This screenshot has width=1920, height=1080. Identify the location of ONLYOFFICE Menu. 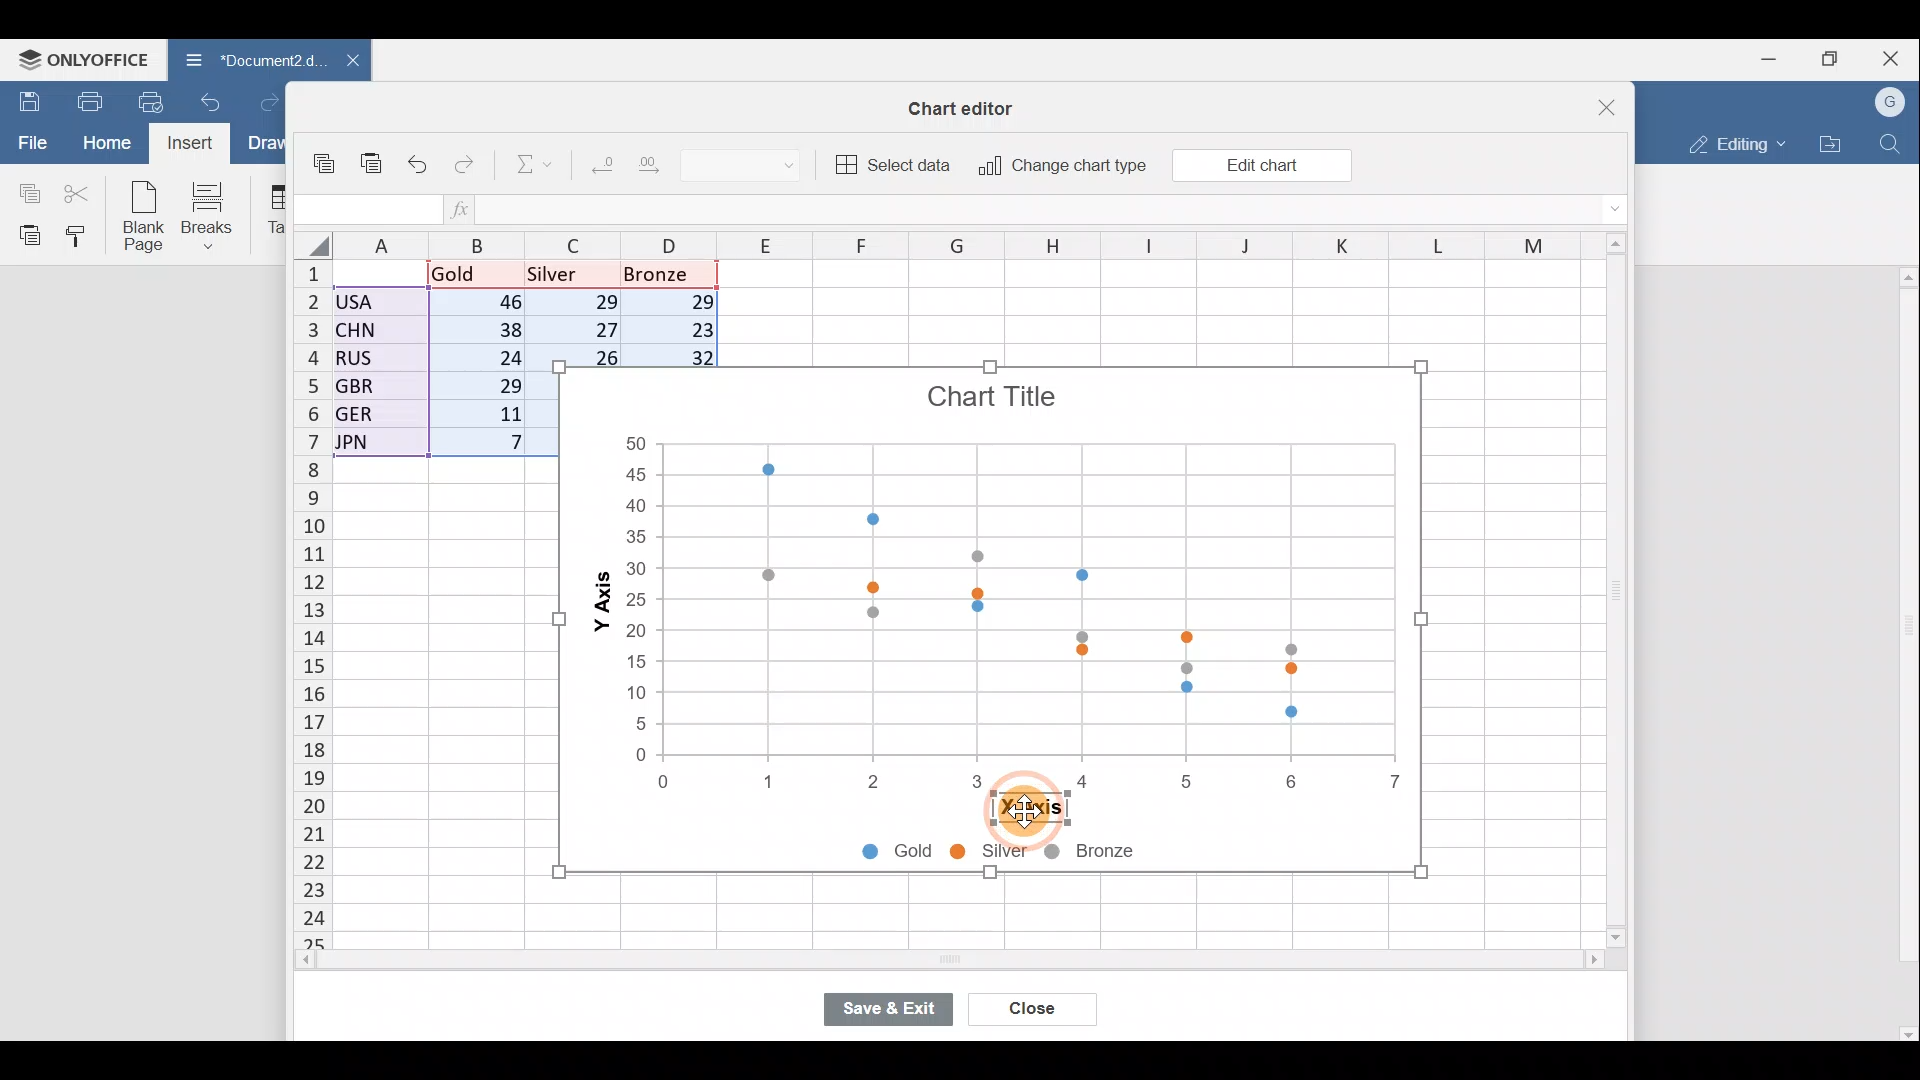
(82, 59).